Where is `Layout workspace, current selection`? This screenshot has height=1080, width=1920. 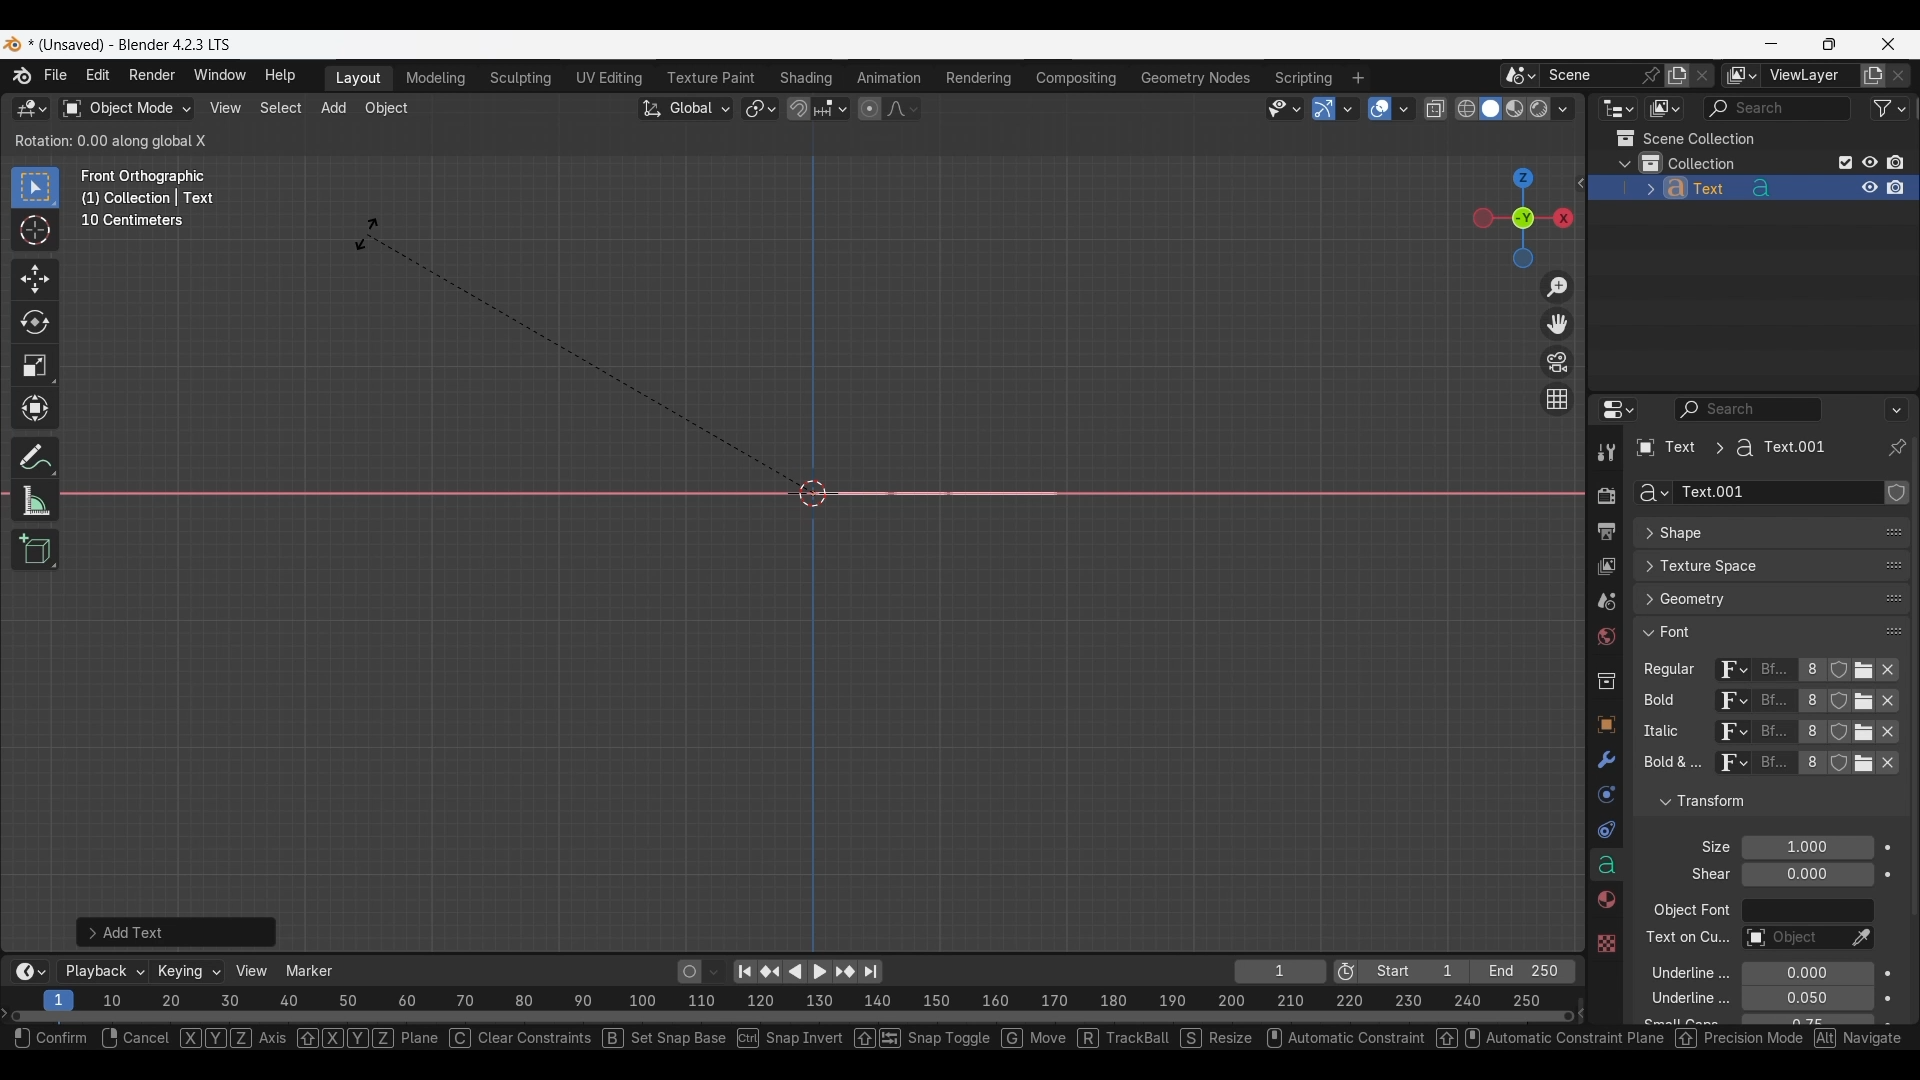
Layout workspace, current selection is located at coordinates (358, 79).